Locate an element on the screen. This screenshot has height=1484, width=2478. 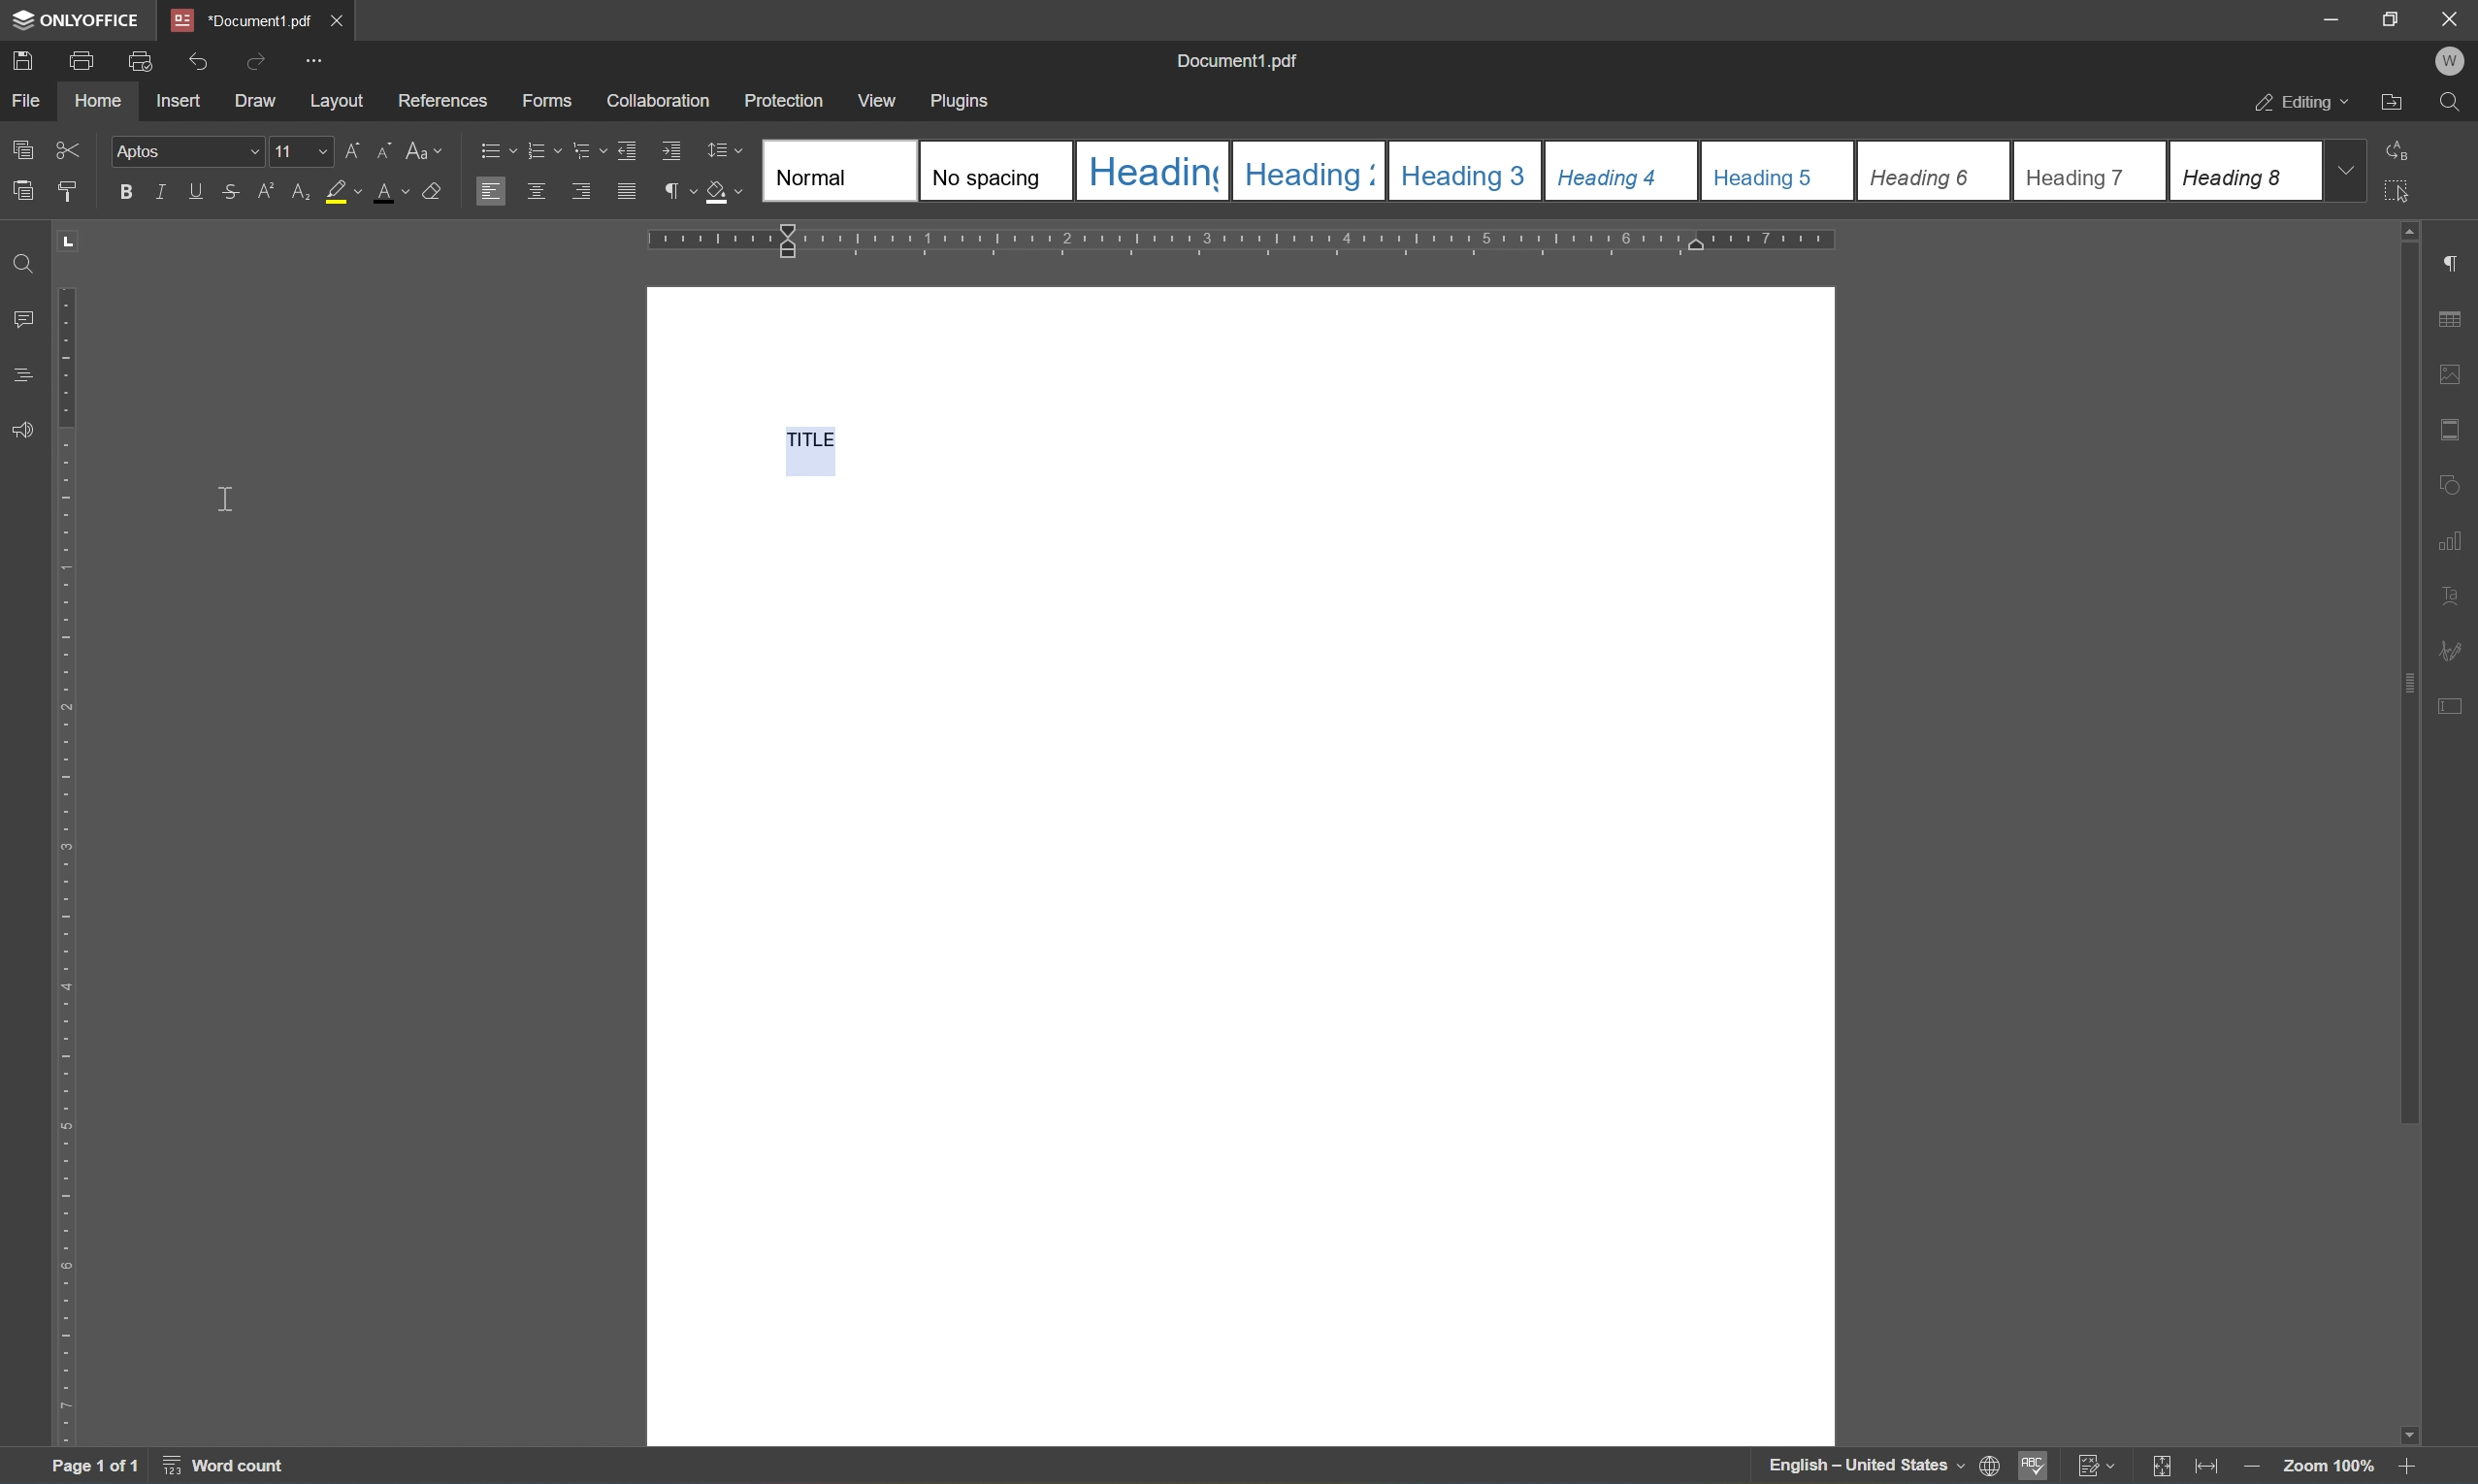
strikethrough is located at coordinates (231, 195).